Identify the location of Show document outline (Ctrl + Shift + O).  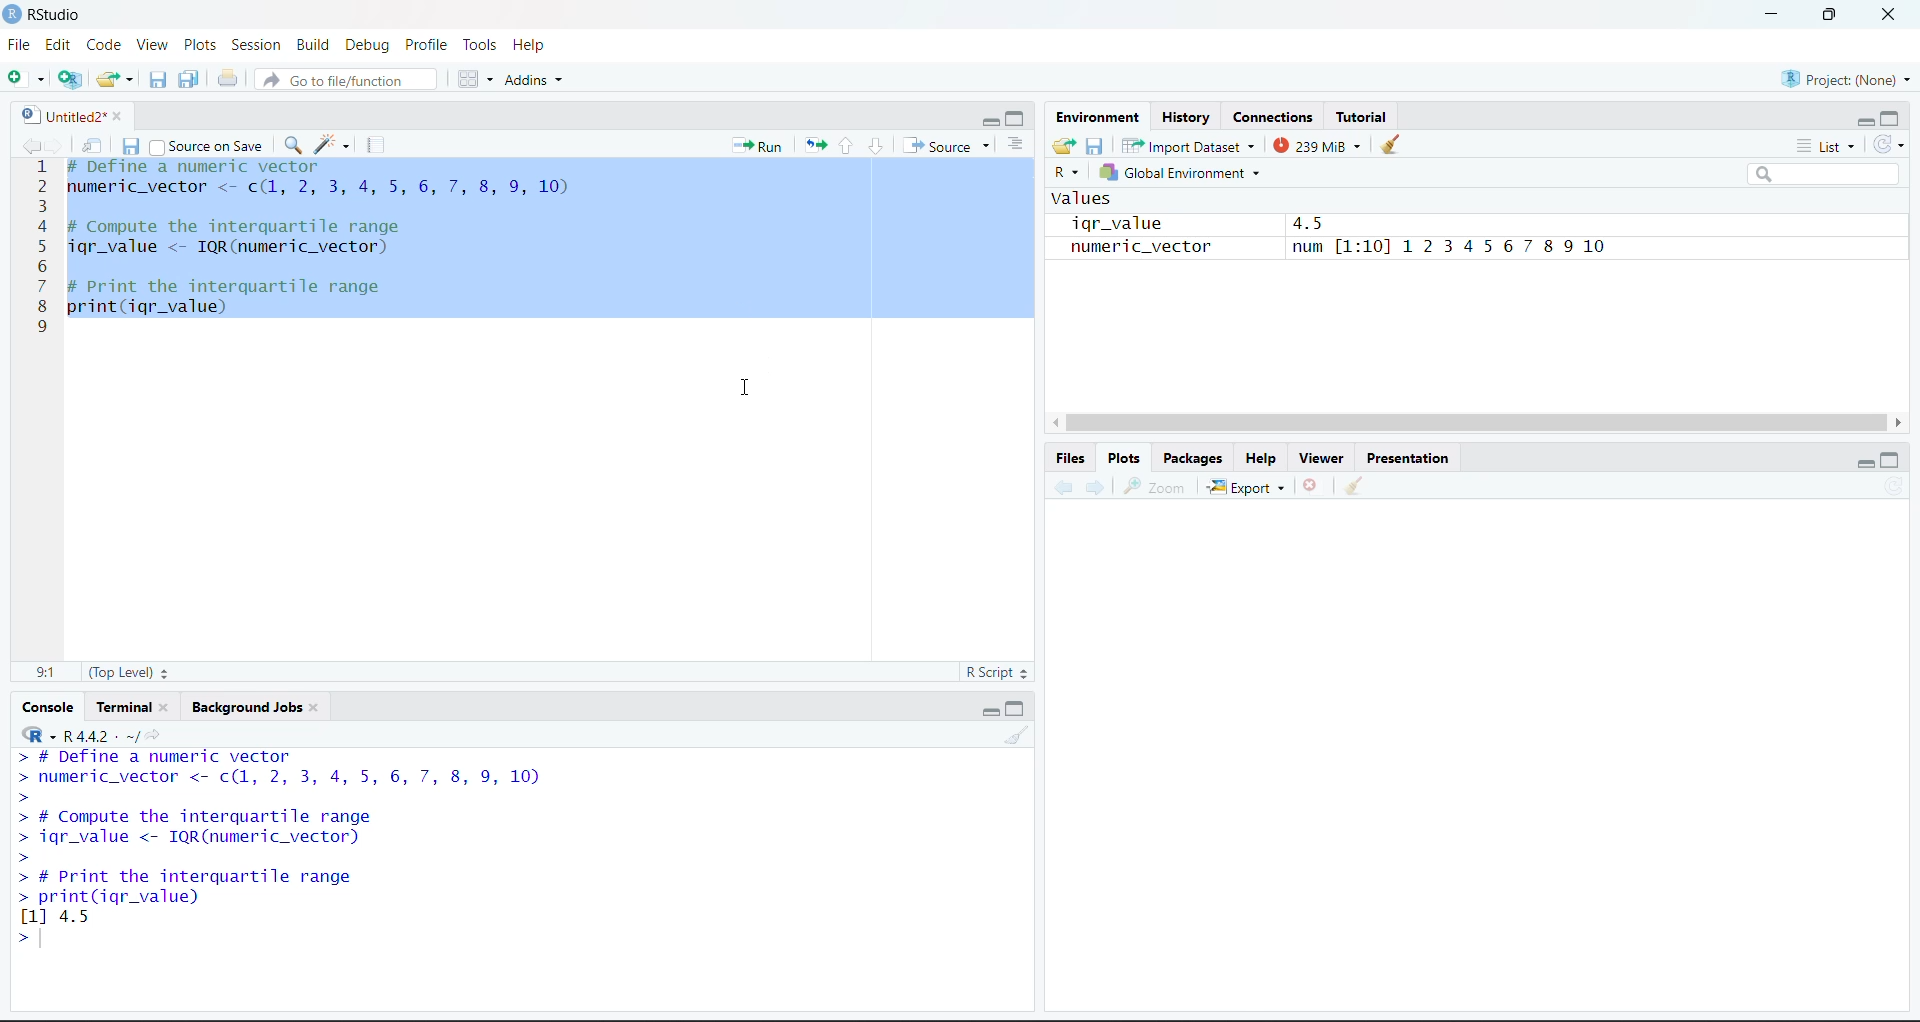
(1022, 143).